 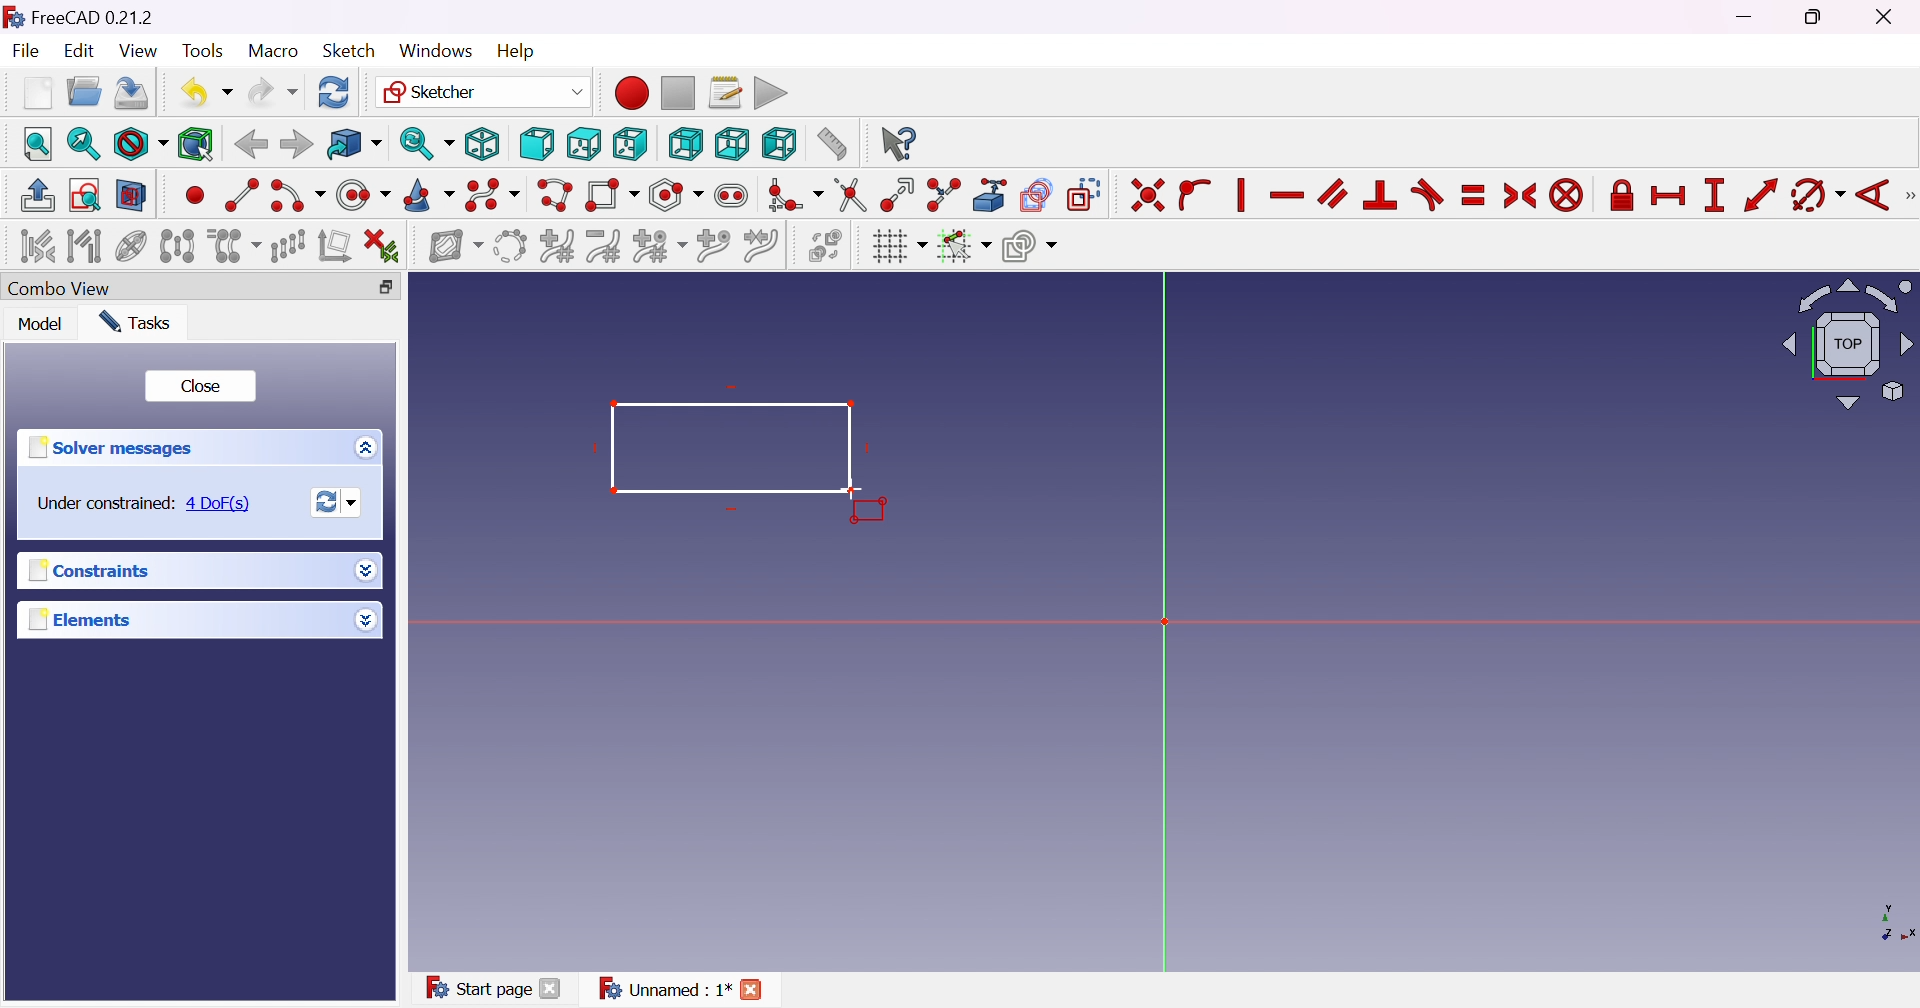 What do you see at coordinates (1029, 245) in the screenshot?
I see `Configure rendering order` at bounding box center [1029, 245].